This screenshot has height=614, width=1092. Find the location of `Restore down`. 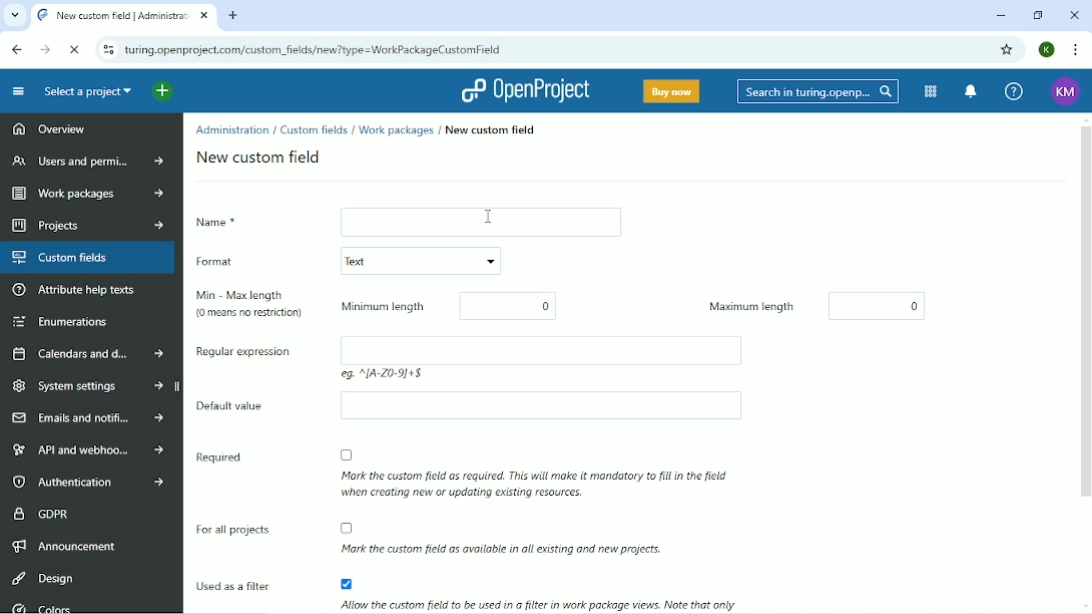

Restore down is located at coordinates (1038, 15).